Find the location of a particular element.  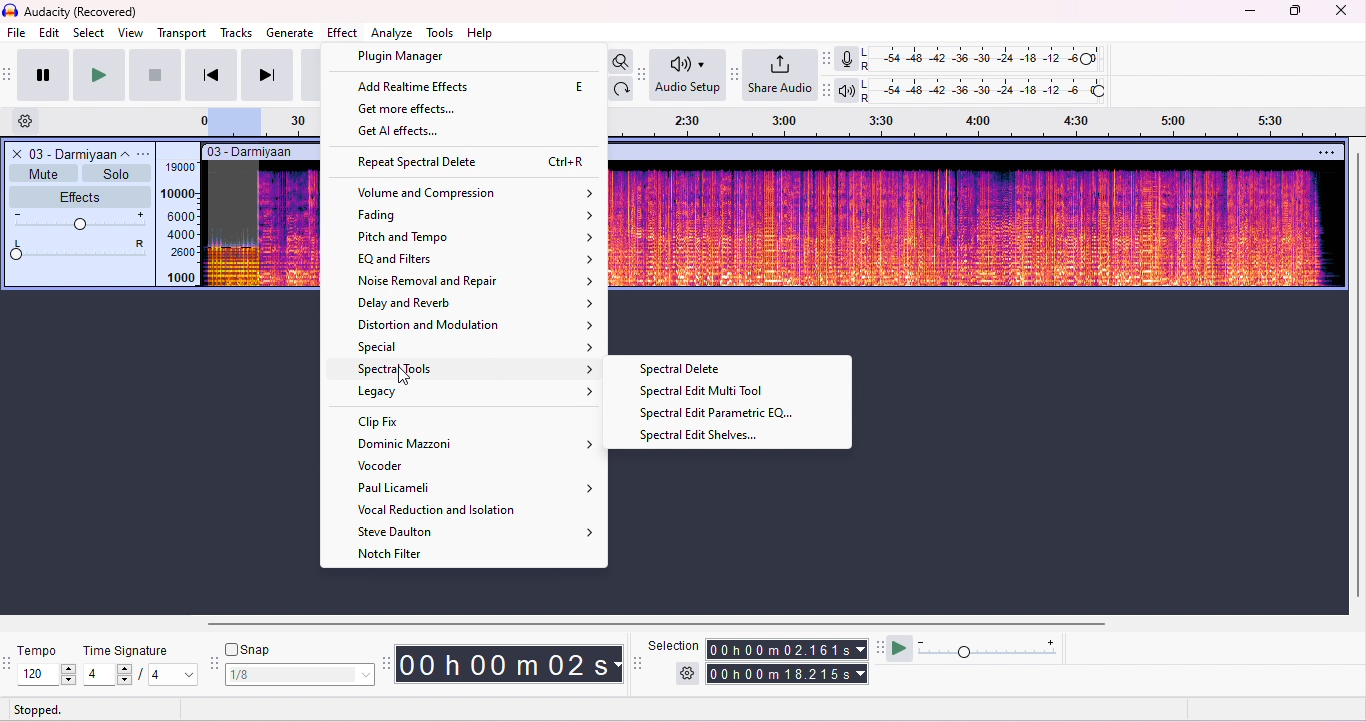

toggle zoom is located at coordinates (620, 61).